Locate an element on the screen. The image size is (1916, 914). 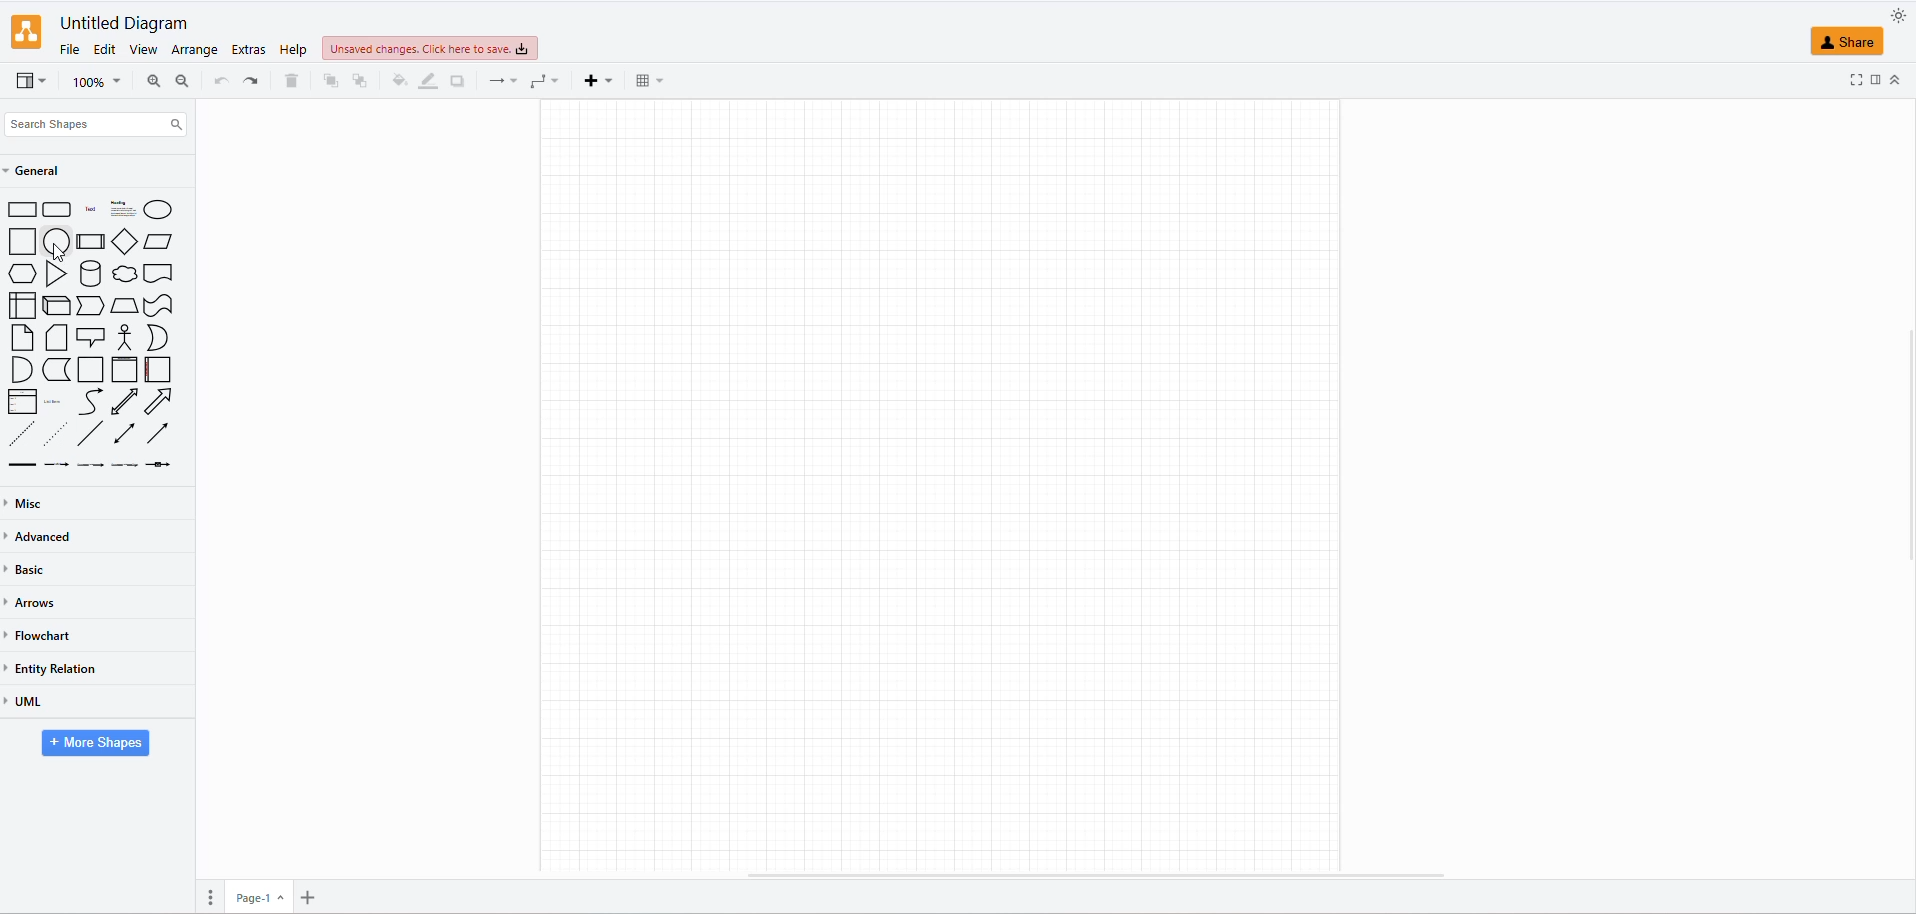
ACTOR is located at coordinates (126, 337).